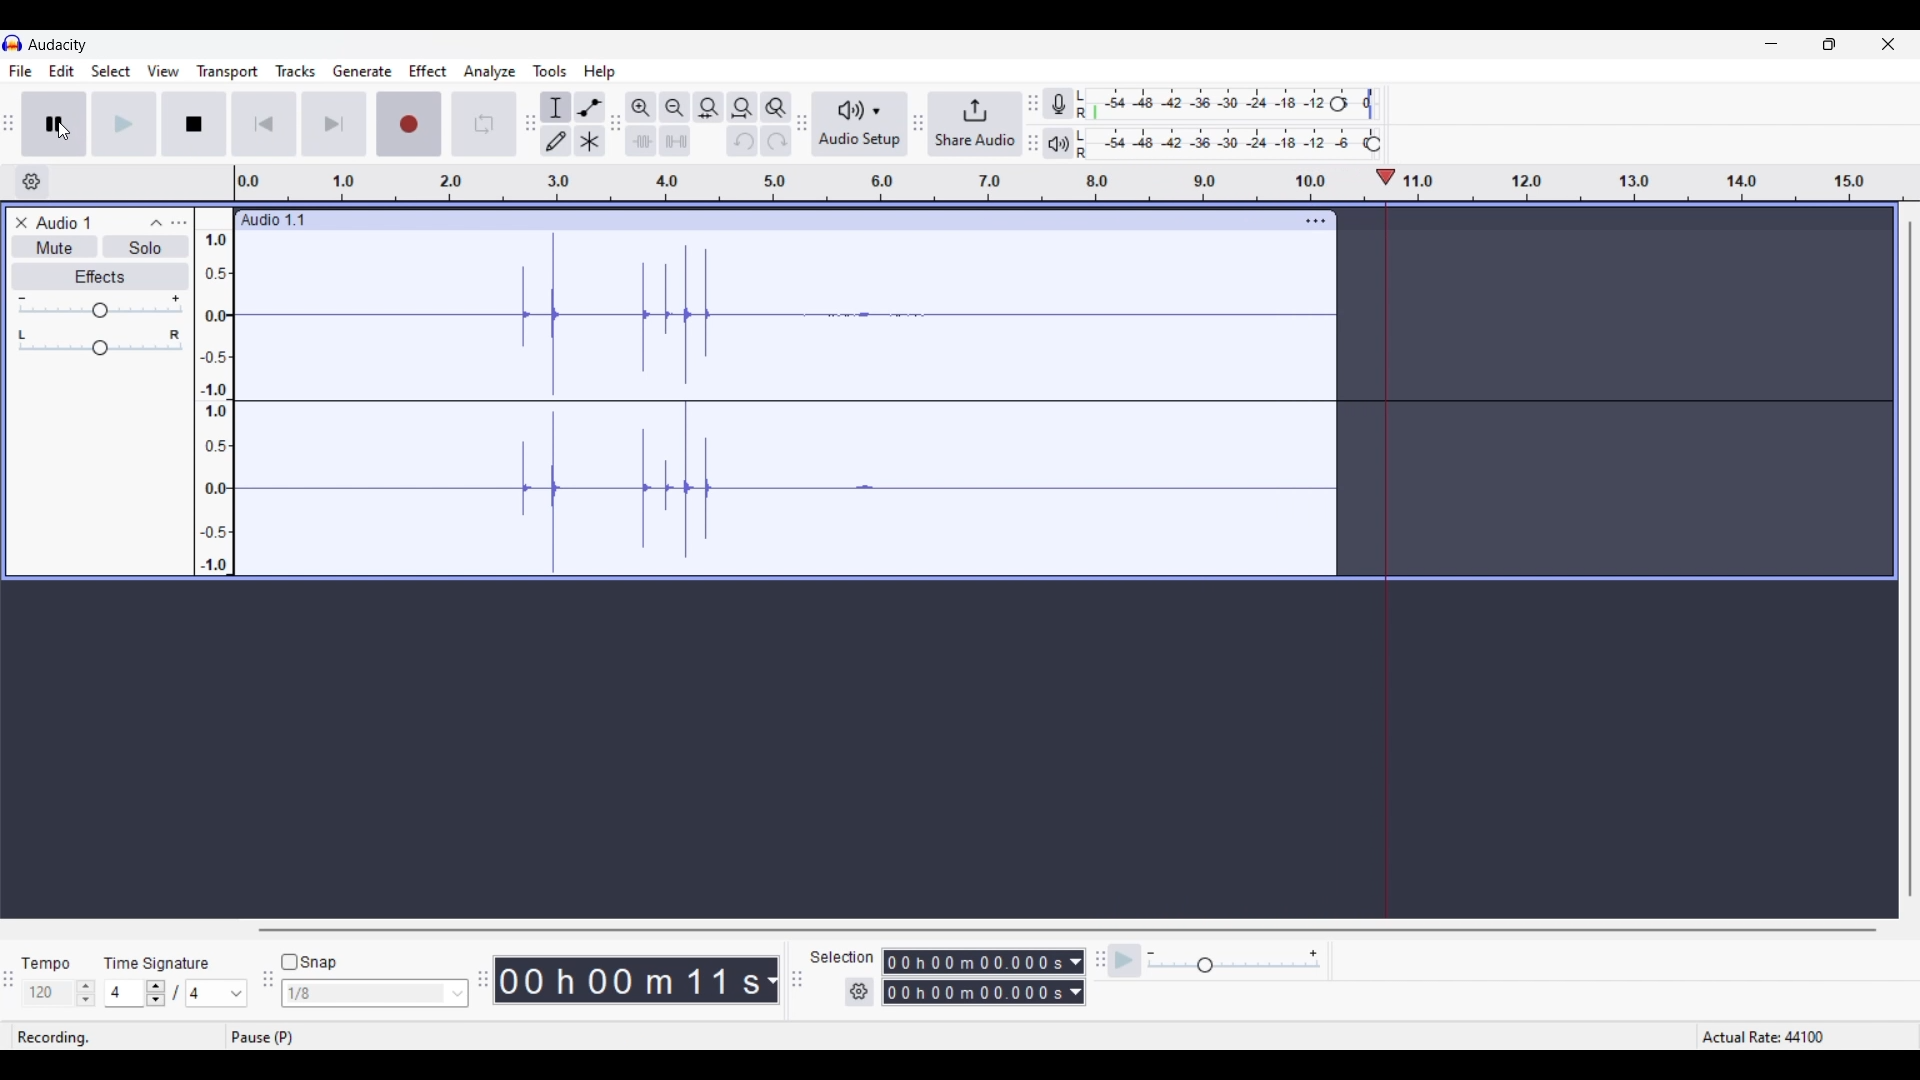 This screenshot has height=1080, width=1920. Describe the element at coordinates (551, 164) in the screenshot. I see `Description of current selection` at that location.